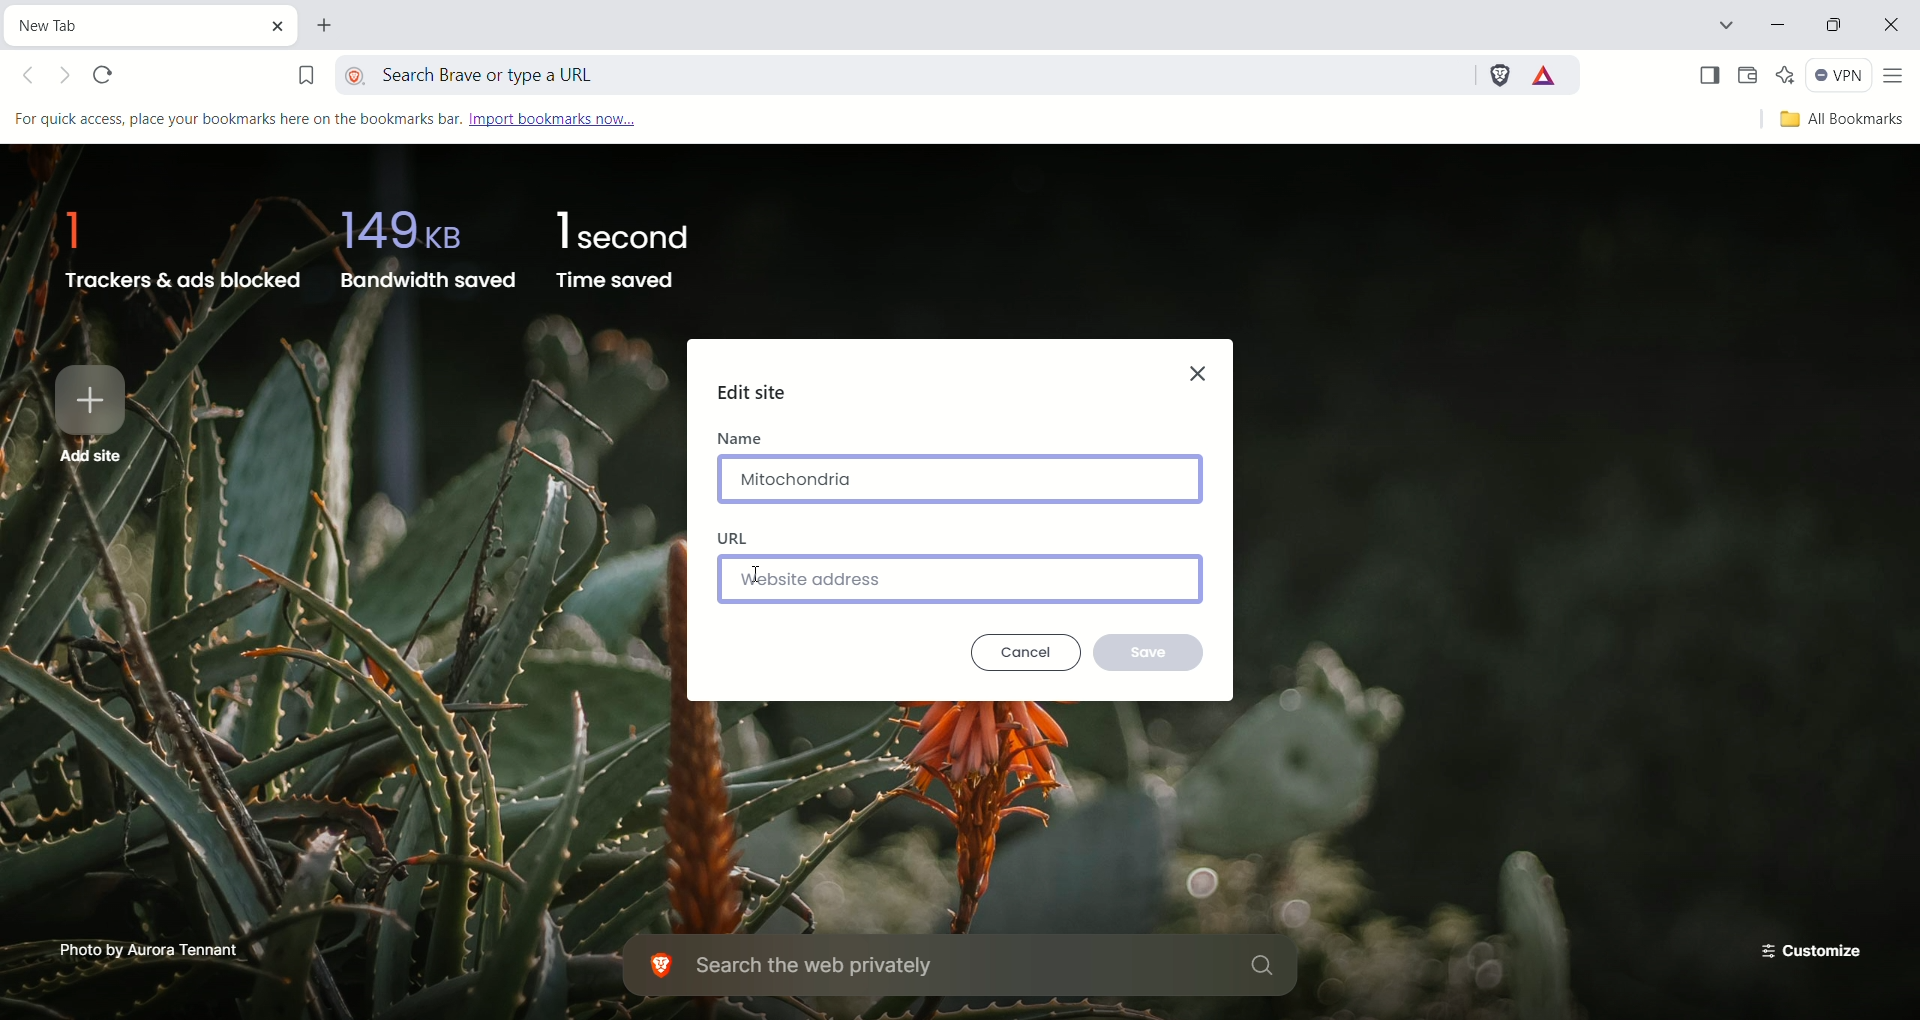 This screenshot has width=1920, height=1020. What do you see at coordinates (93, 412) in the screenshot?
I see `Add site` at bounding box center [93, 412].